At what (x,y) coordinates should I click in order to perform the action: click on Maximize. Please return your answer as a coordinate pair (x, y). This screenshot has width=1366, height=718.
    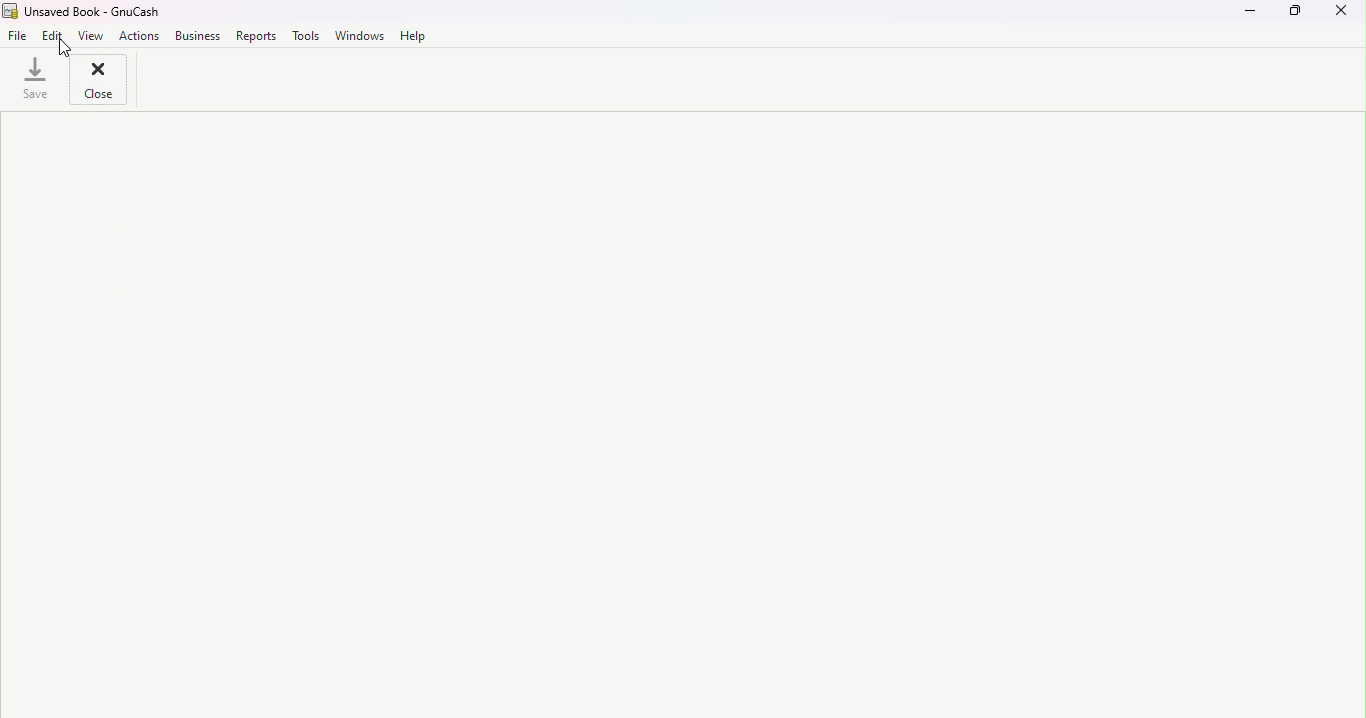
    Looking at the image, I should click on (1295, 17).